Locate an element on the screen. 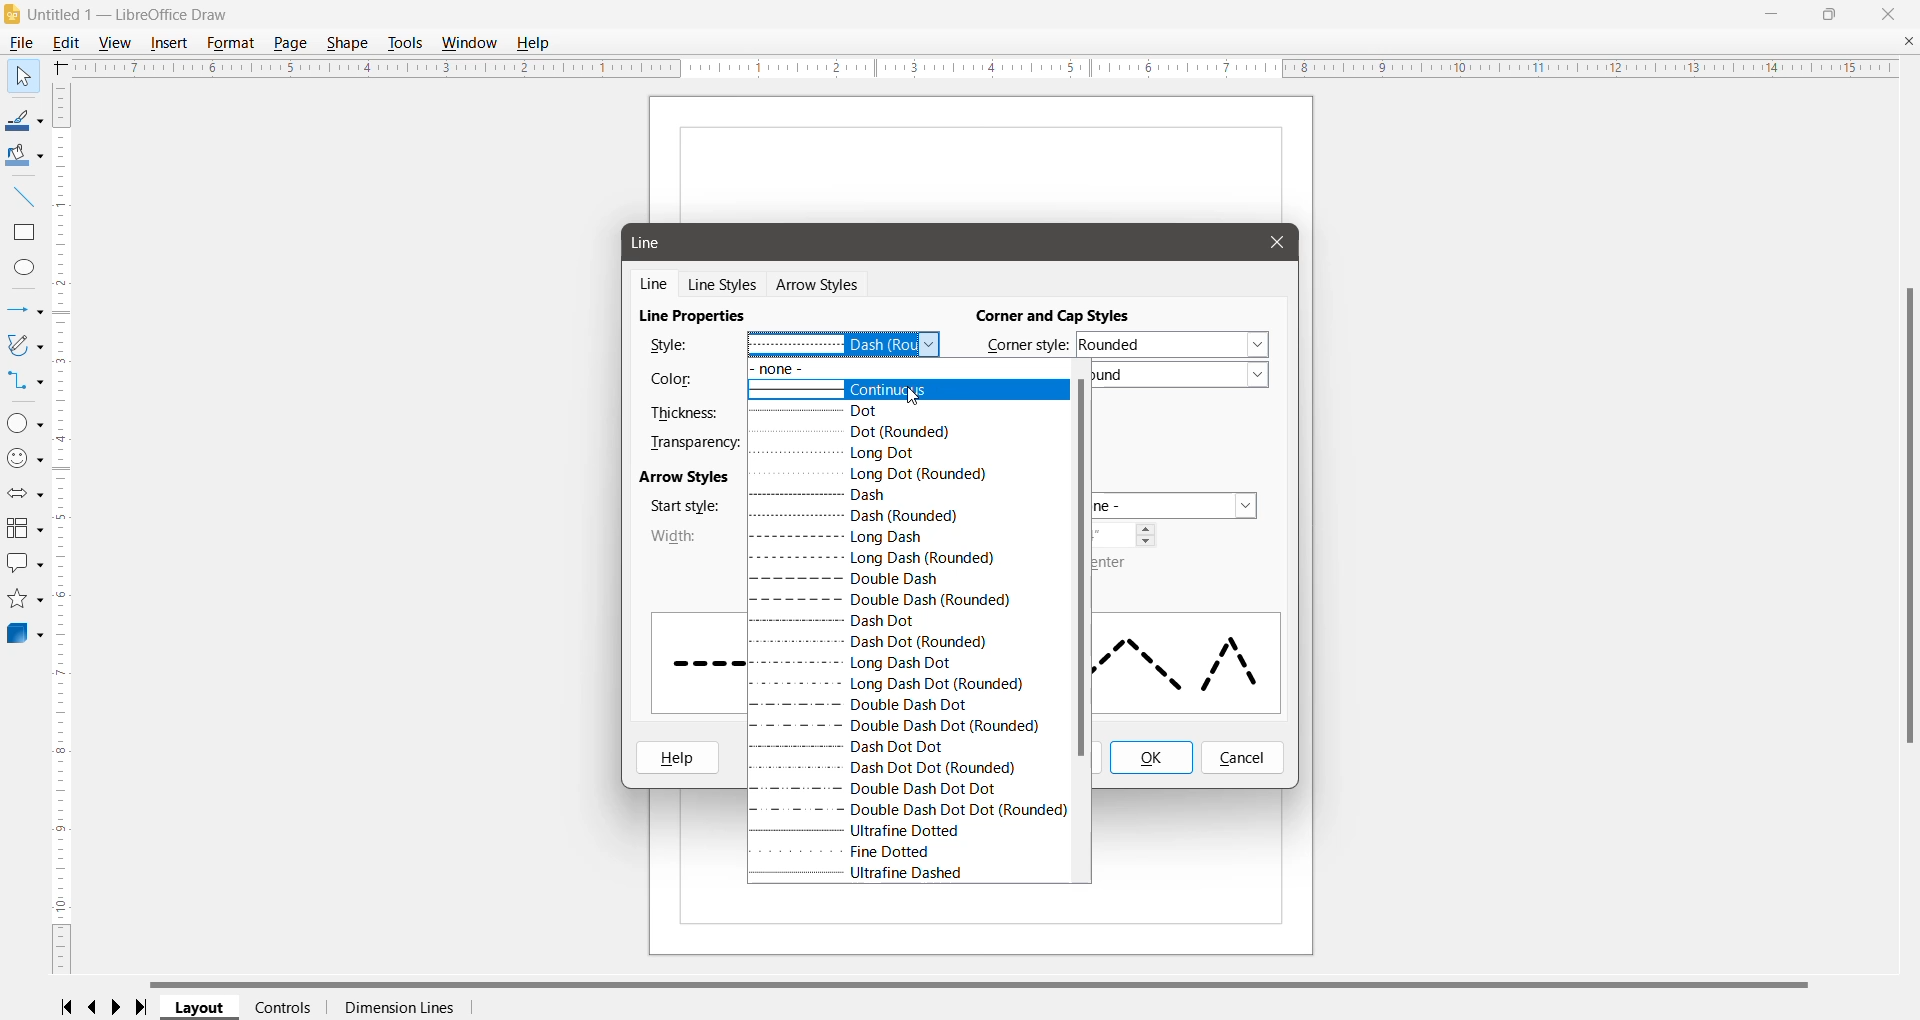 Image resolution: width=1920 pixels, height=1020 pixels. Layout is located at coordinates (200, 1008).